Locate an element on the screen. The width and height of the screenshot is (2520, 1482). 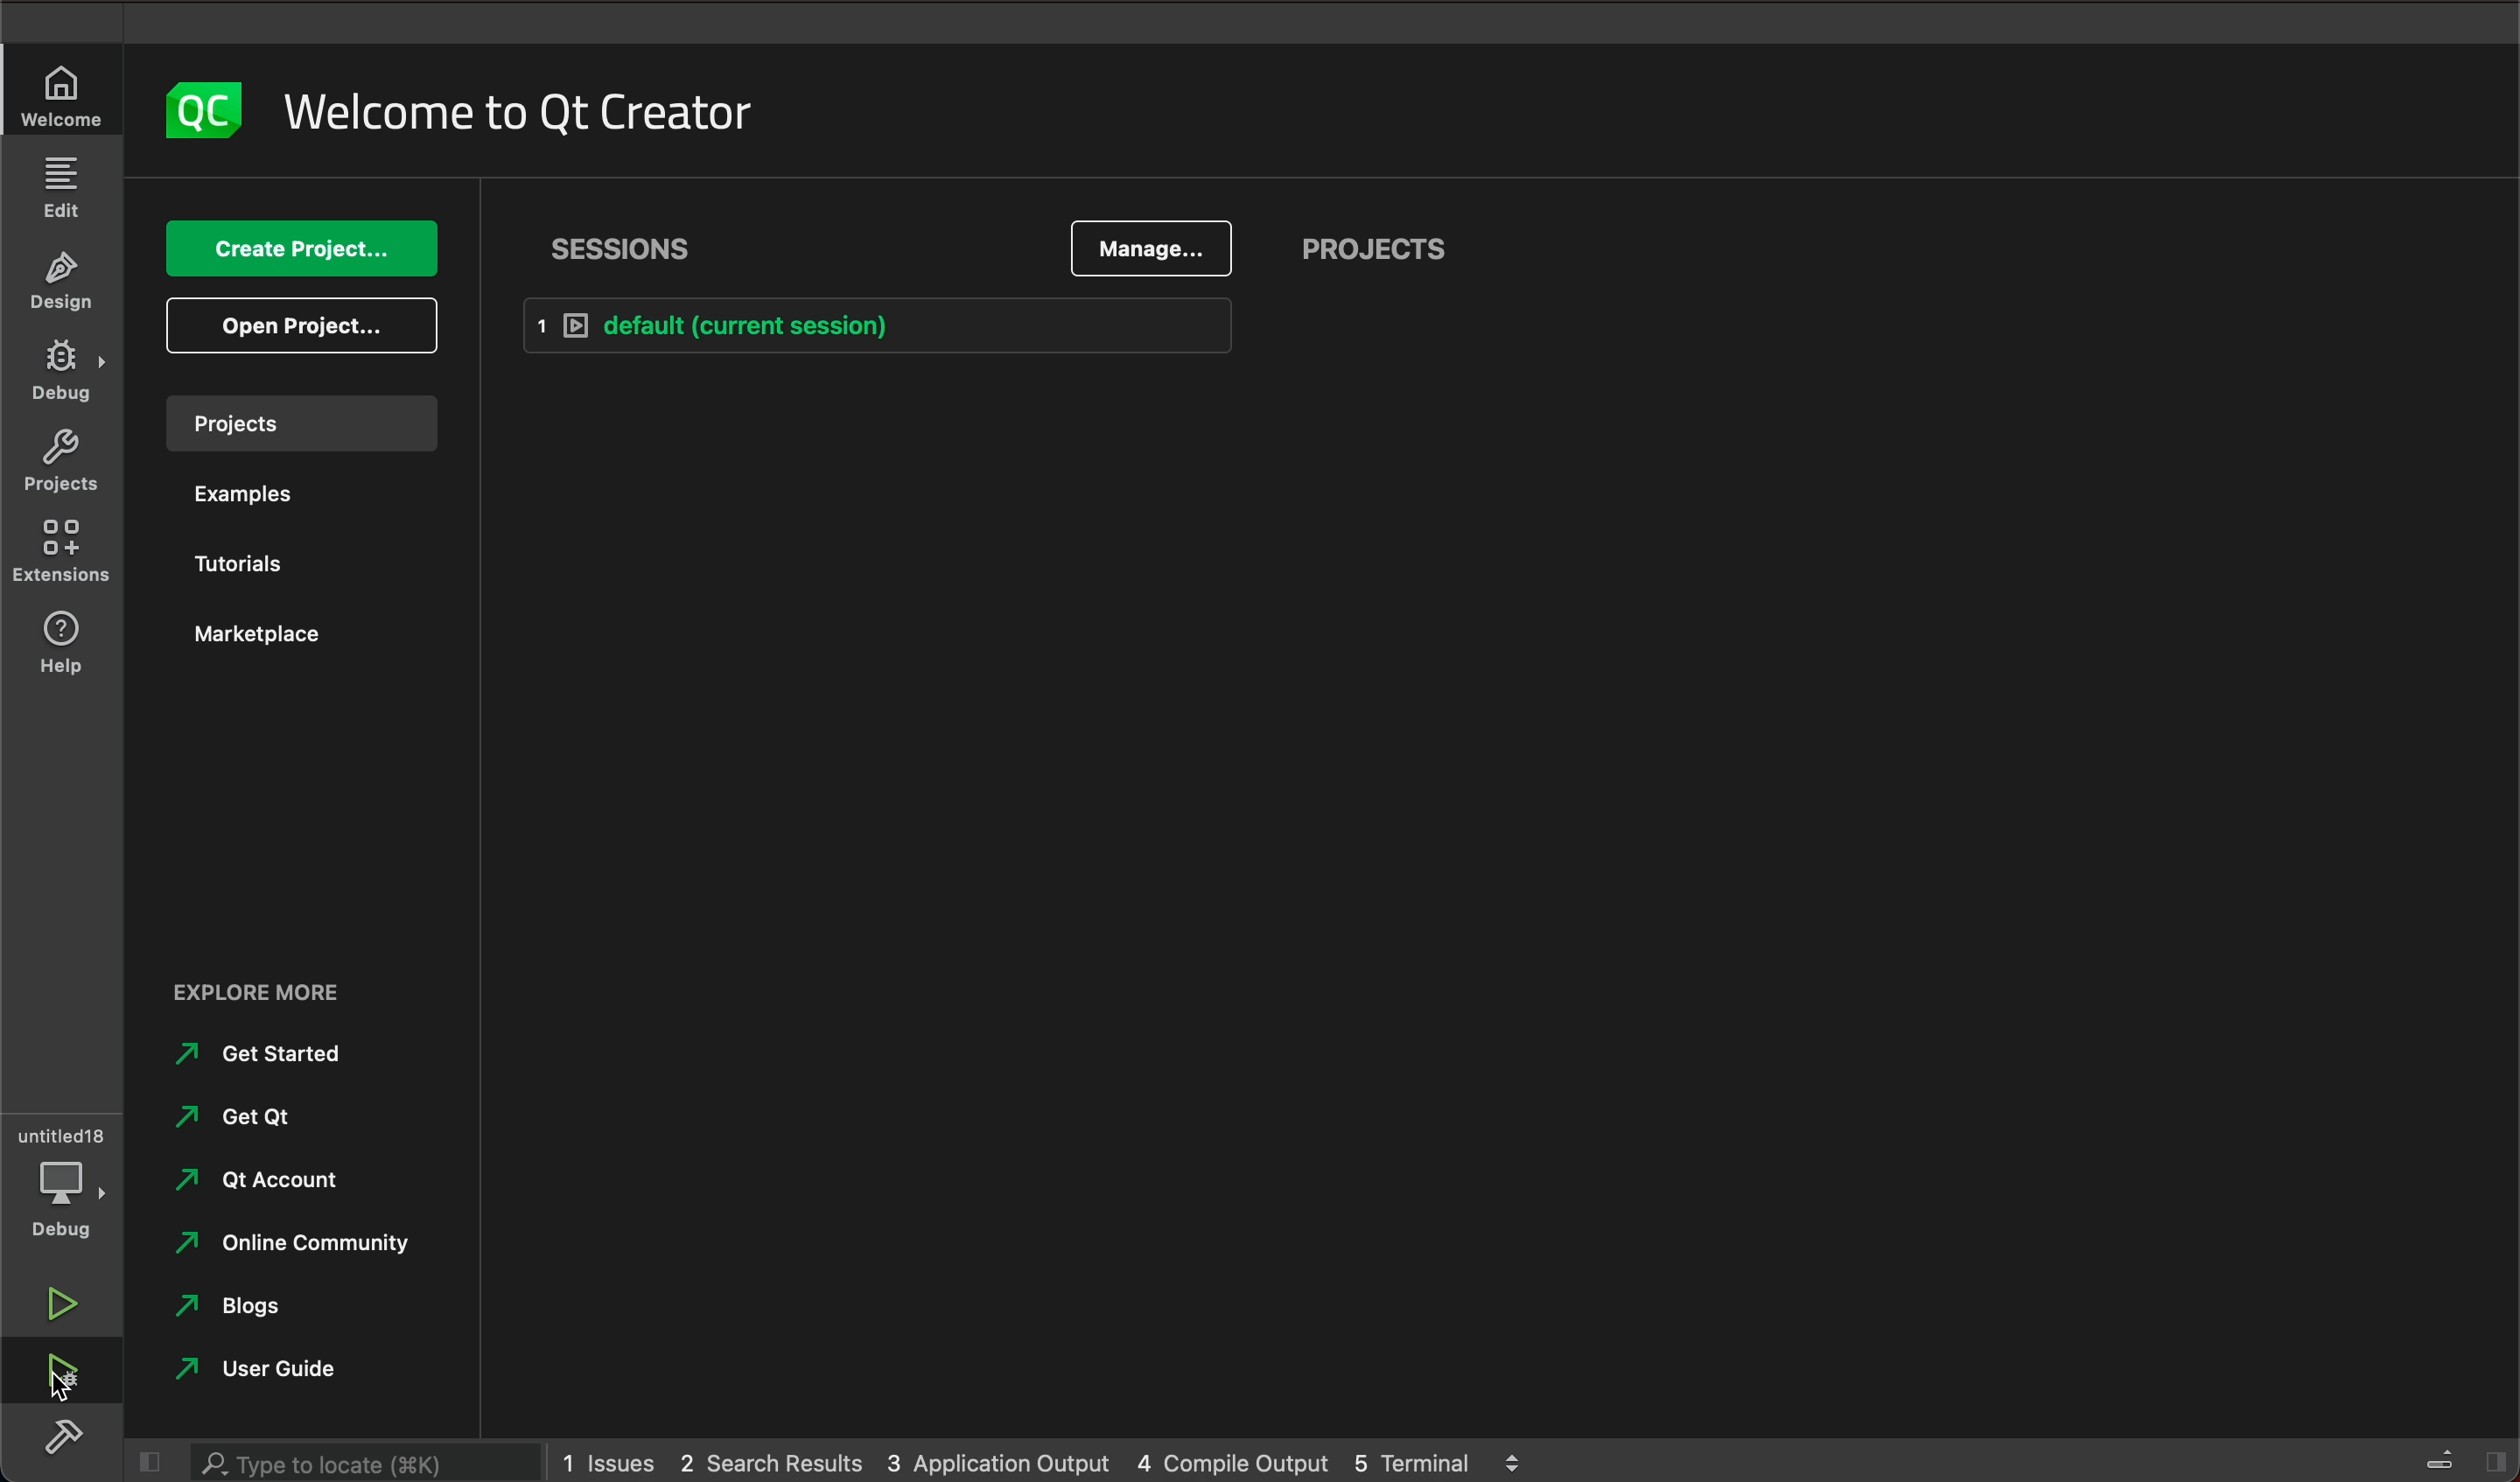
search is located at coordinates (366, 1461).